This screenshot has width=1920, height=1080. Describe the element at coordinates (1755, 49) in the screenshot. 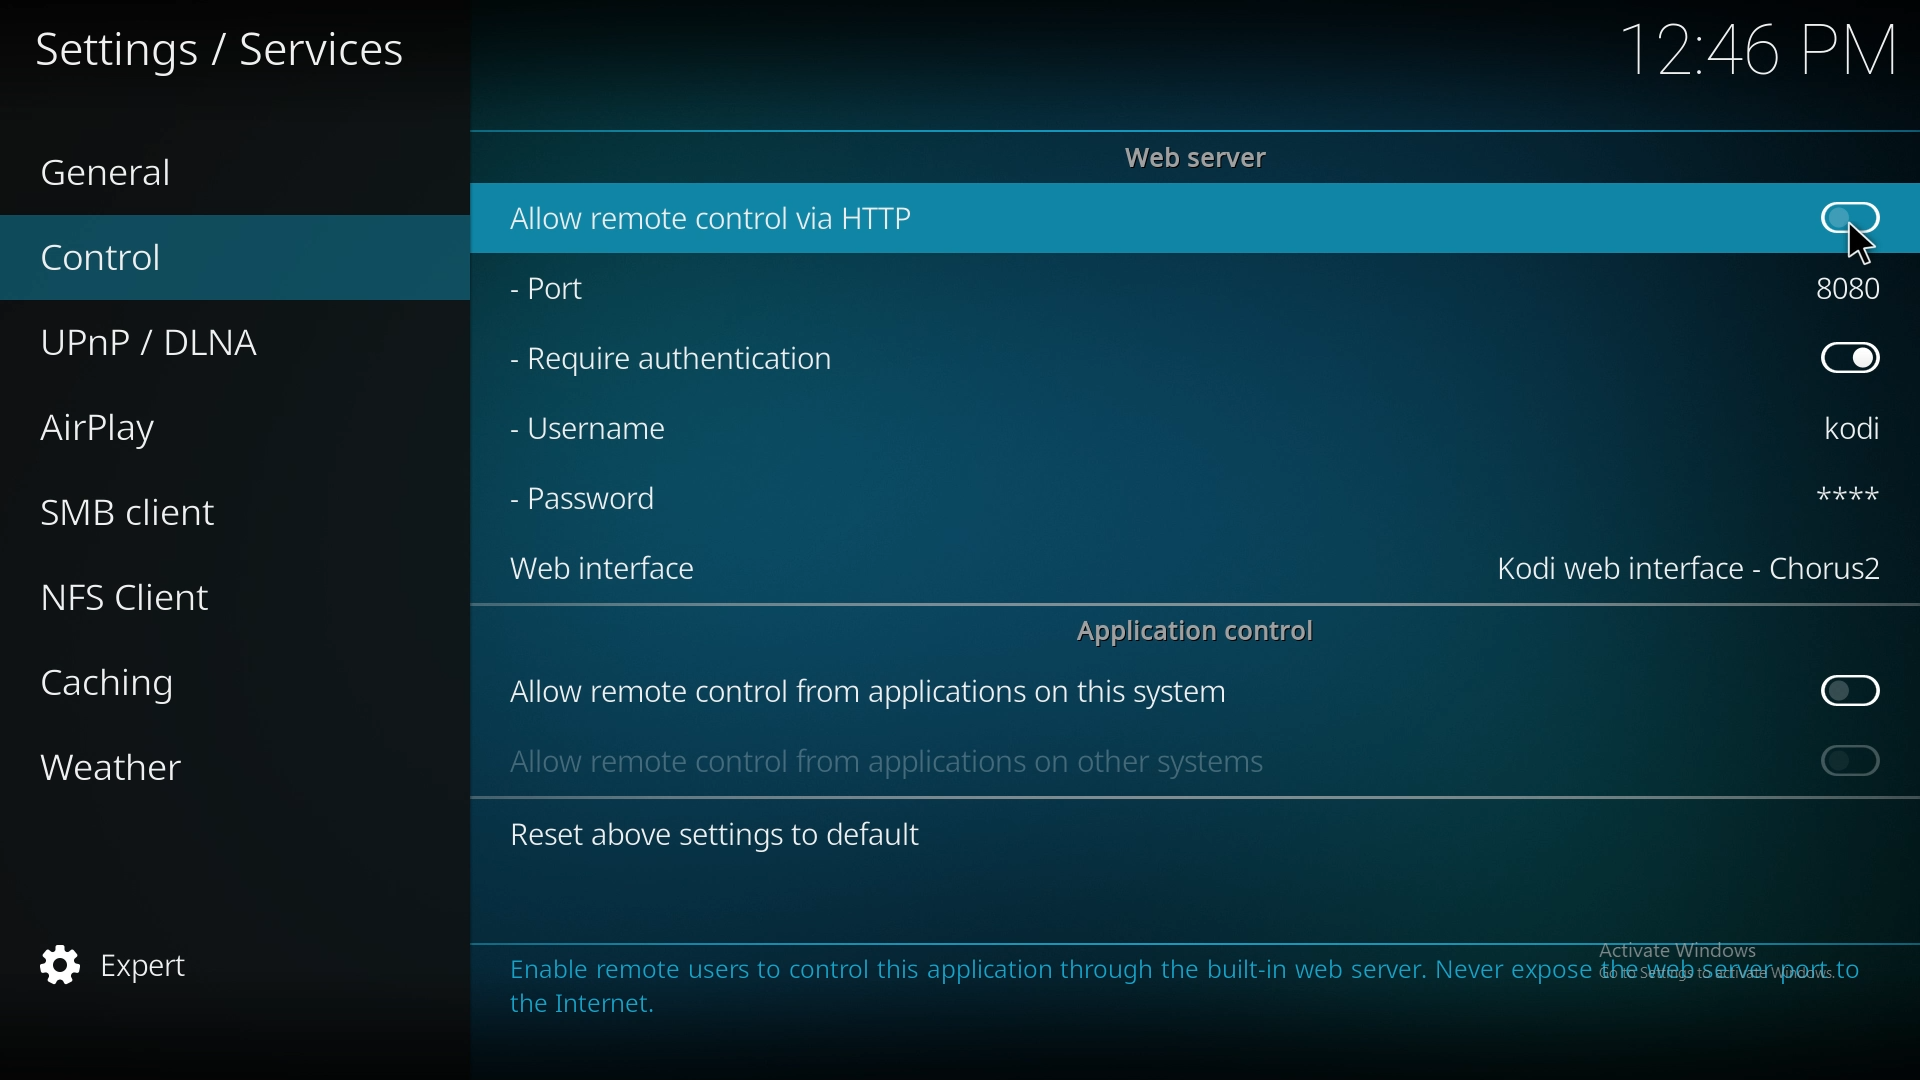

I see `time` at that location.